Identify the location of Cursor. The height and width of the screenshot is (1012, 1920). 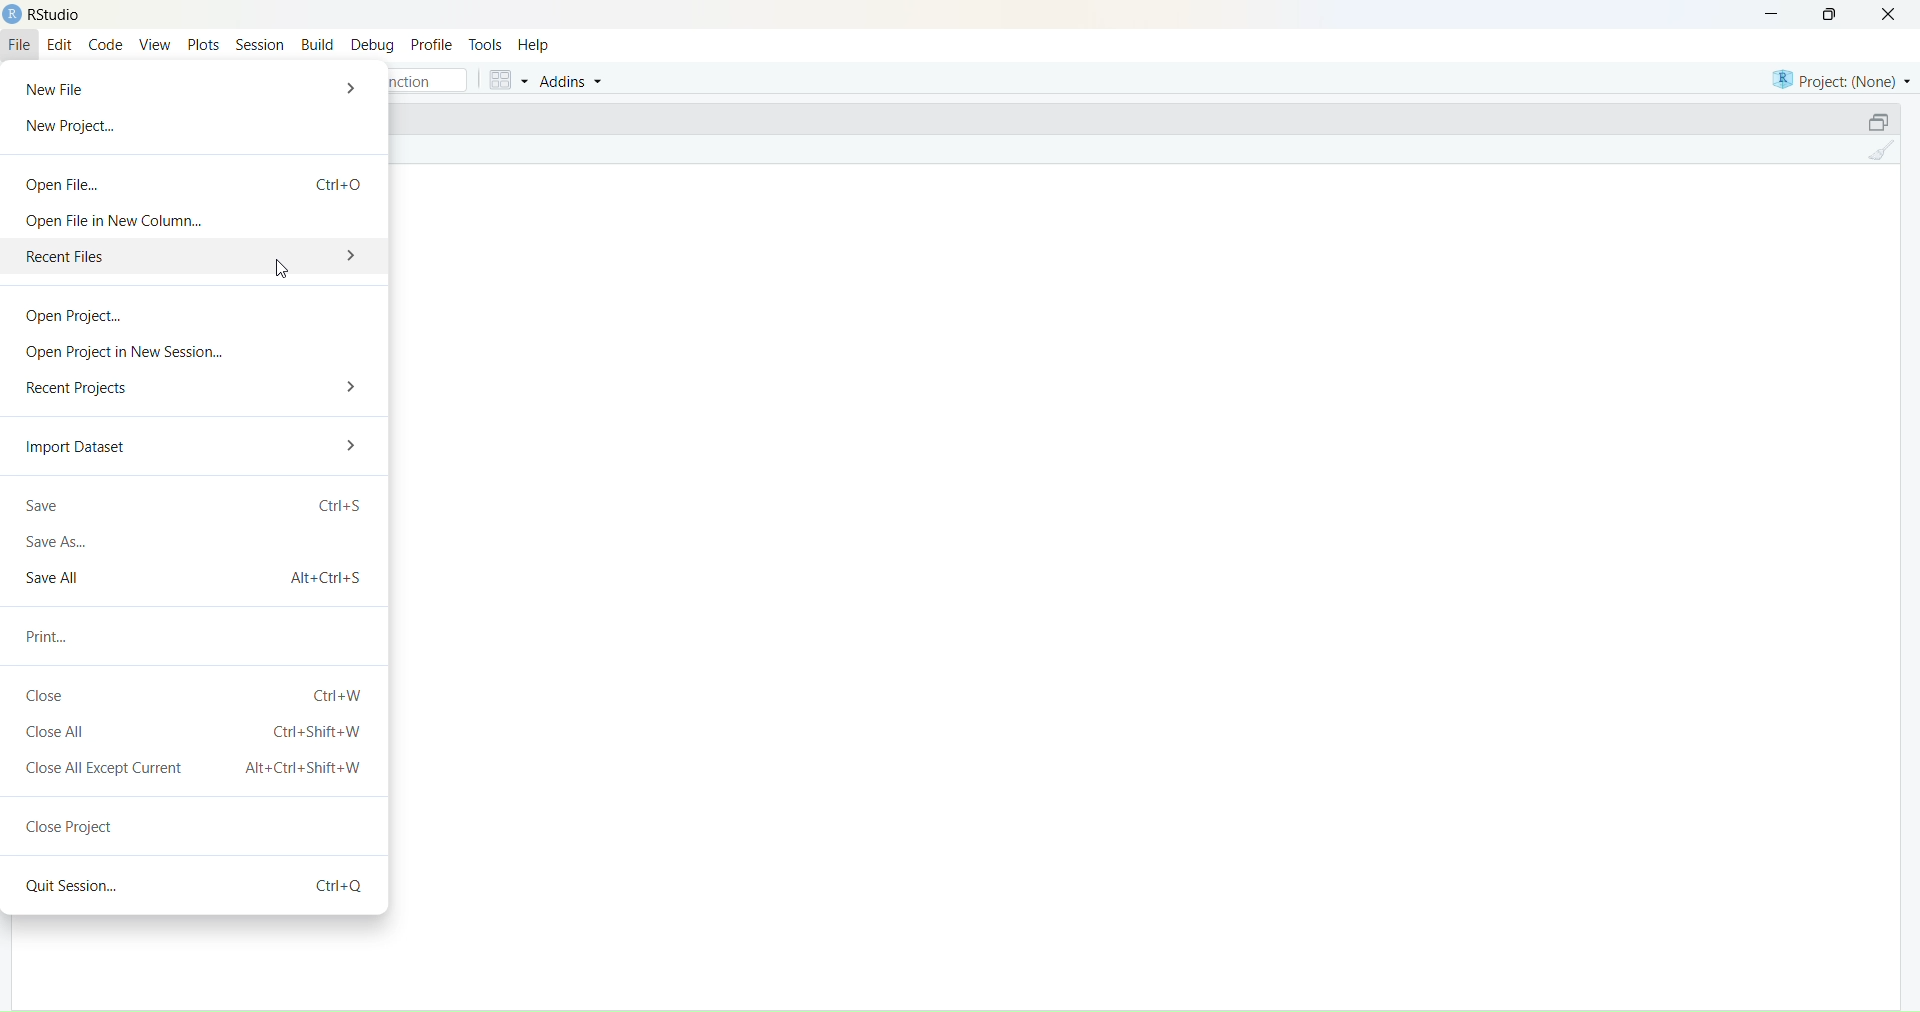
(285, 270).